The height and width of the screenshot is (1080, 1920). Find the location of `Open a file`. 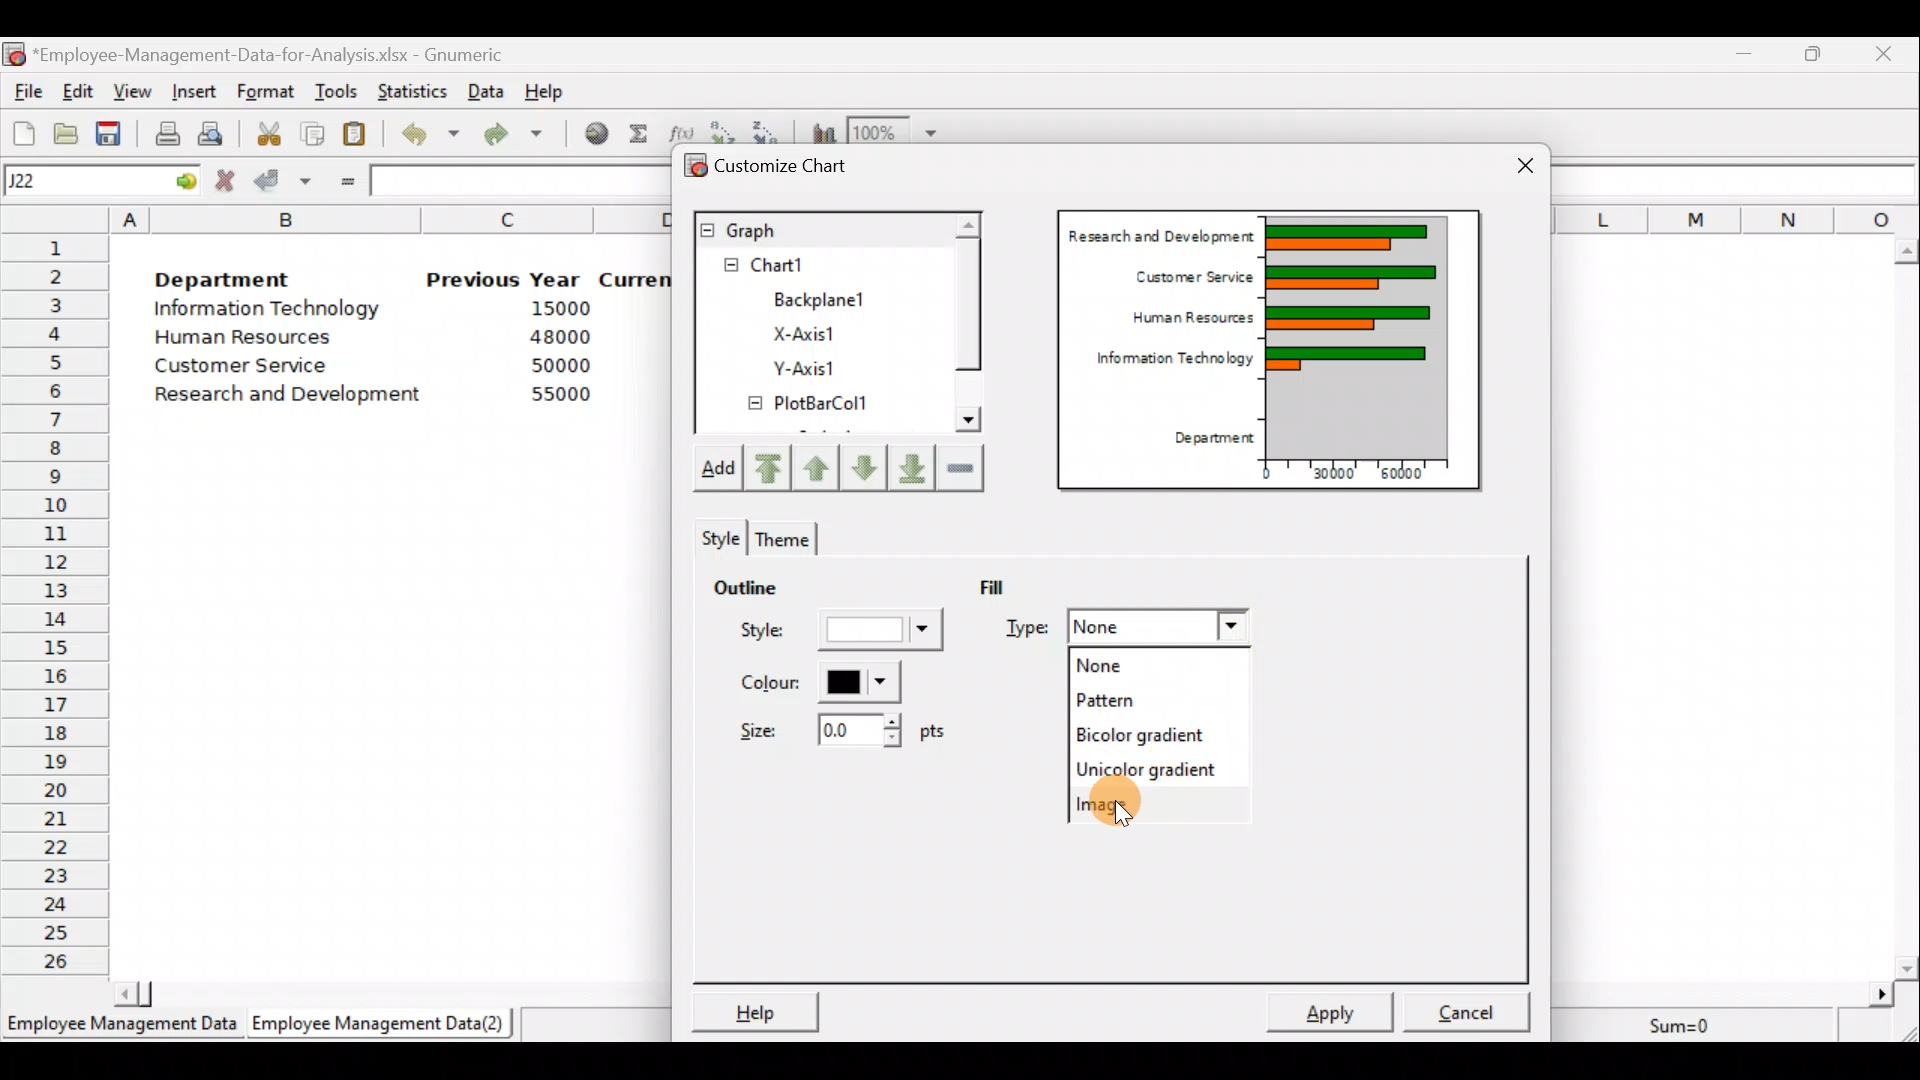

Open a file is located at coordinates (65, 131).